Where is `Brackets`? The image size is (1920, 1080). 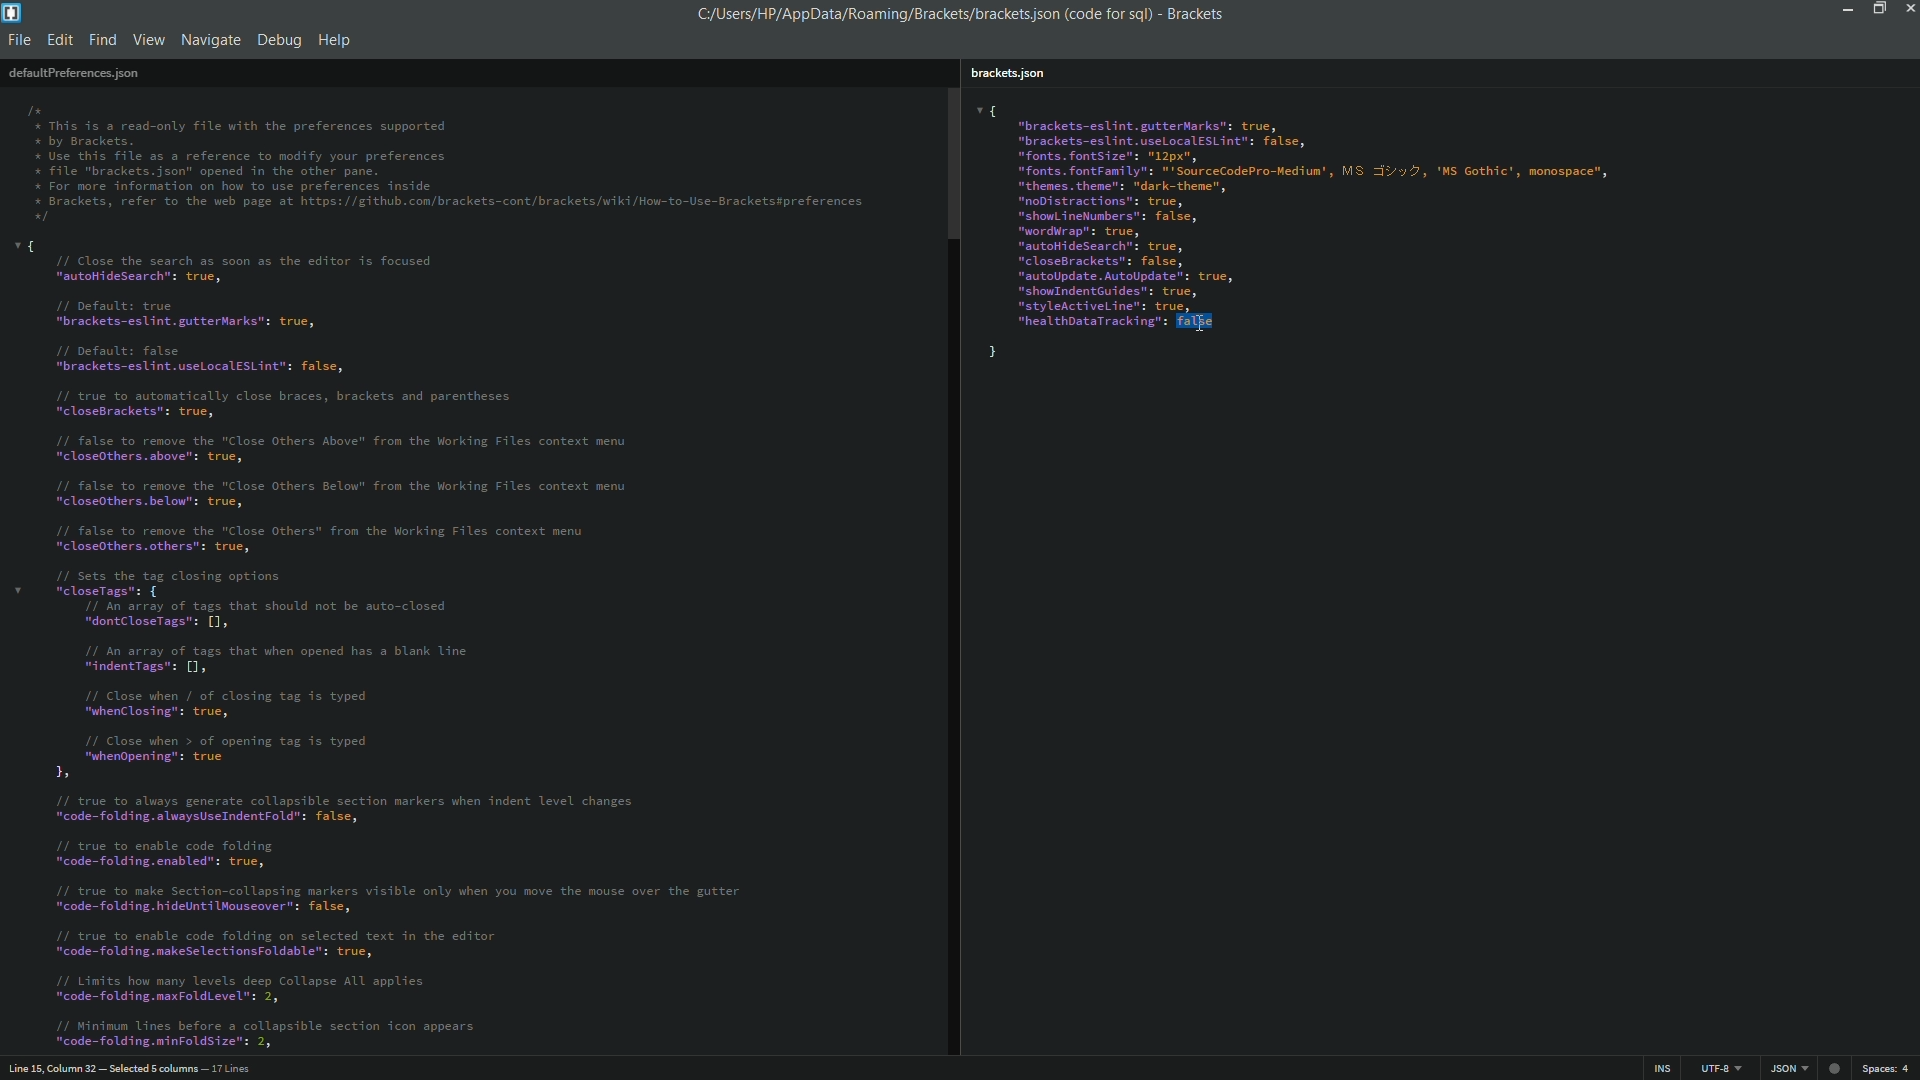
Brackets is located at coordinates (1192, 14).